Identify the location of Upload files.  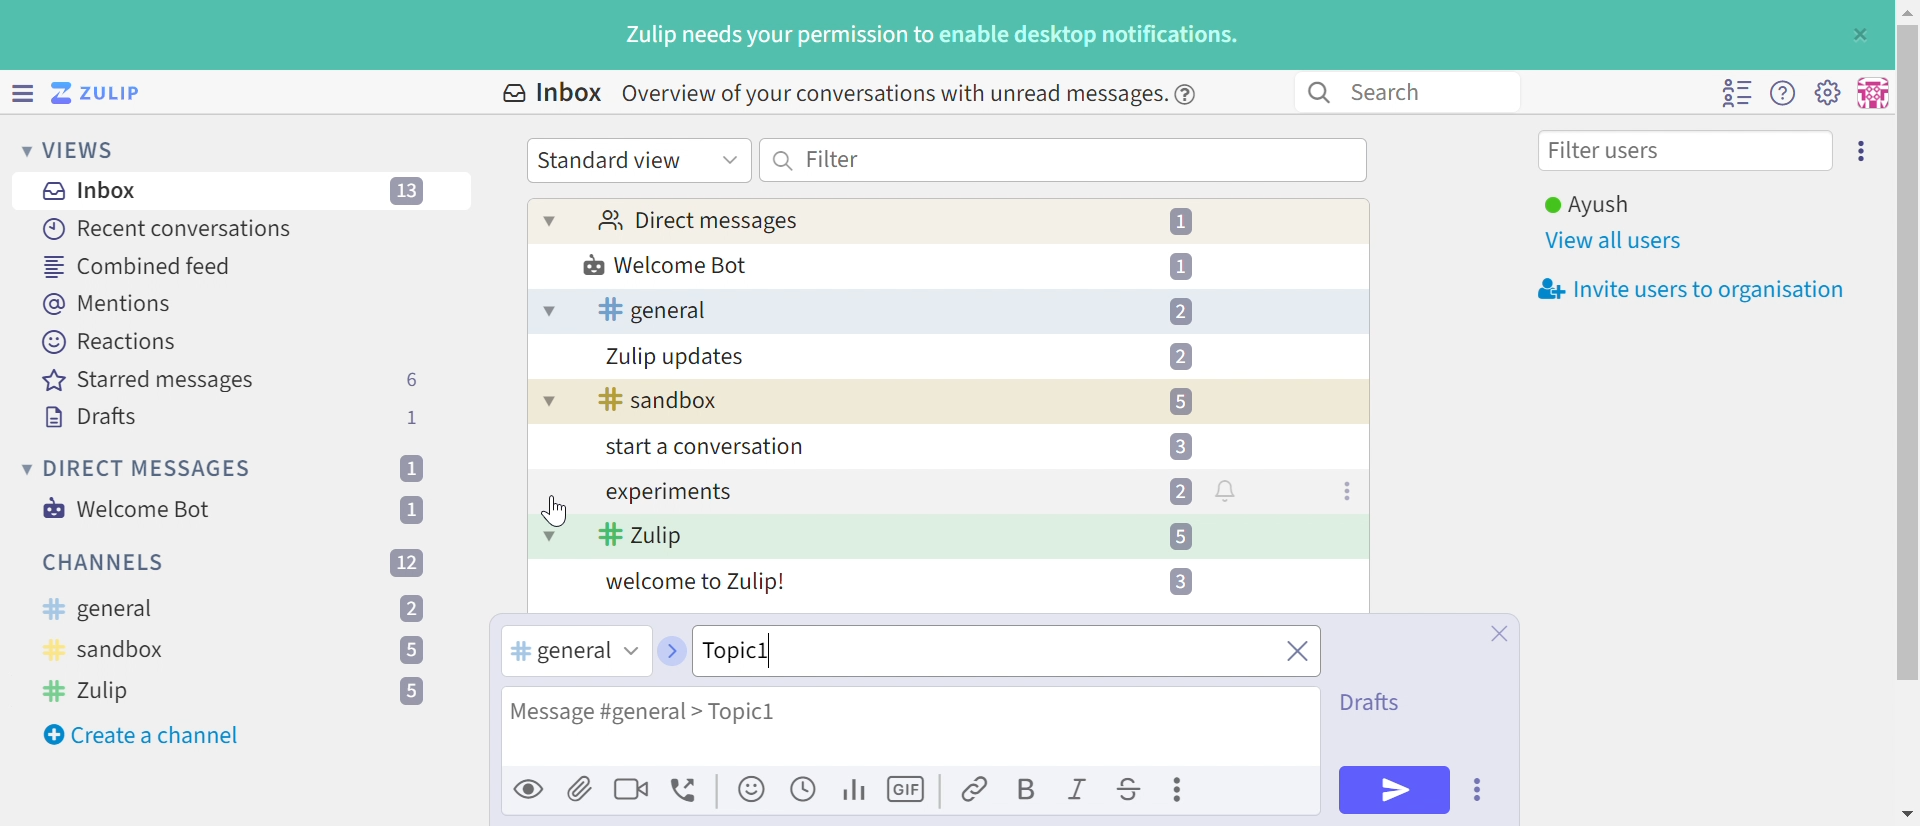
(580, 788).